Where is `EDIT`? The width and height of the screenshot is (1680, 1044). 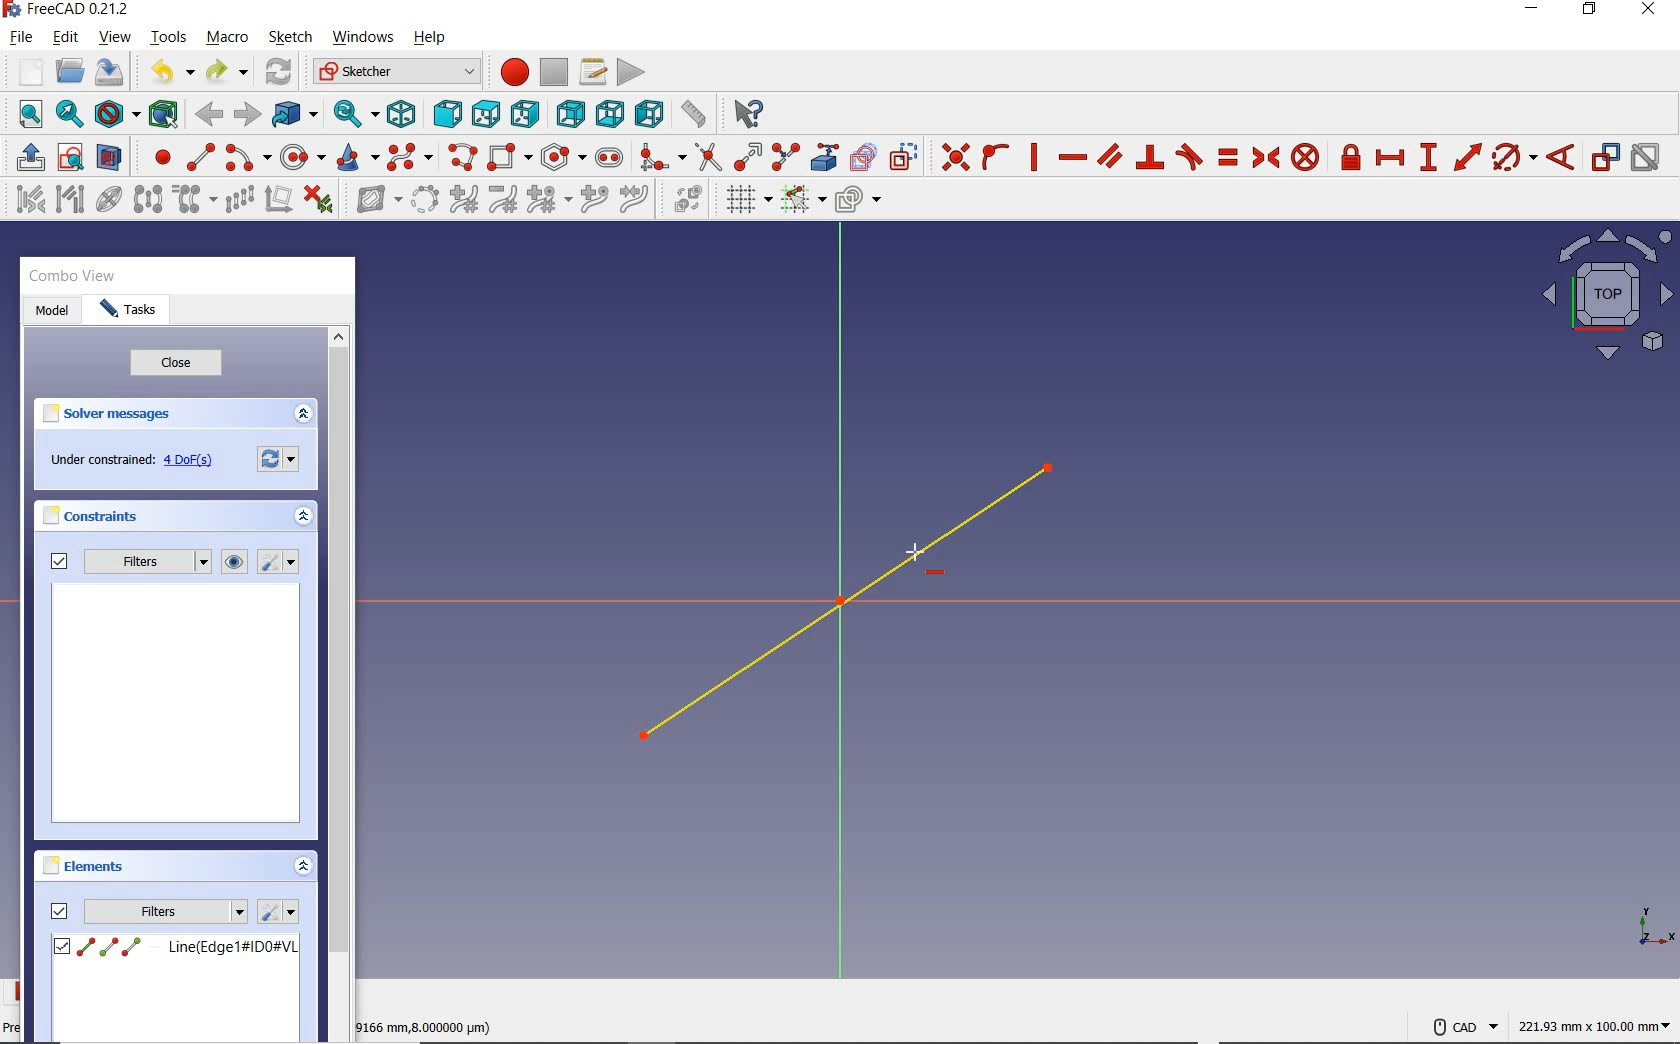
EDIT is located at coordinates (65, 37).